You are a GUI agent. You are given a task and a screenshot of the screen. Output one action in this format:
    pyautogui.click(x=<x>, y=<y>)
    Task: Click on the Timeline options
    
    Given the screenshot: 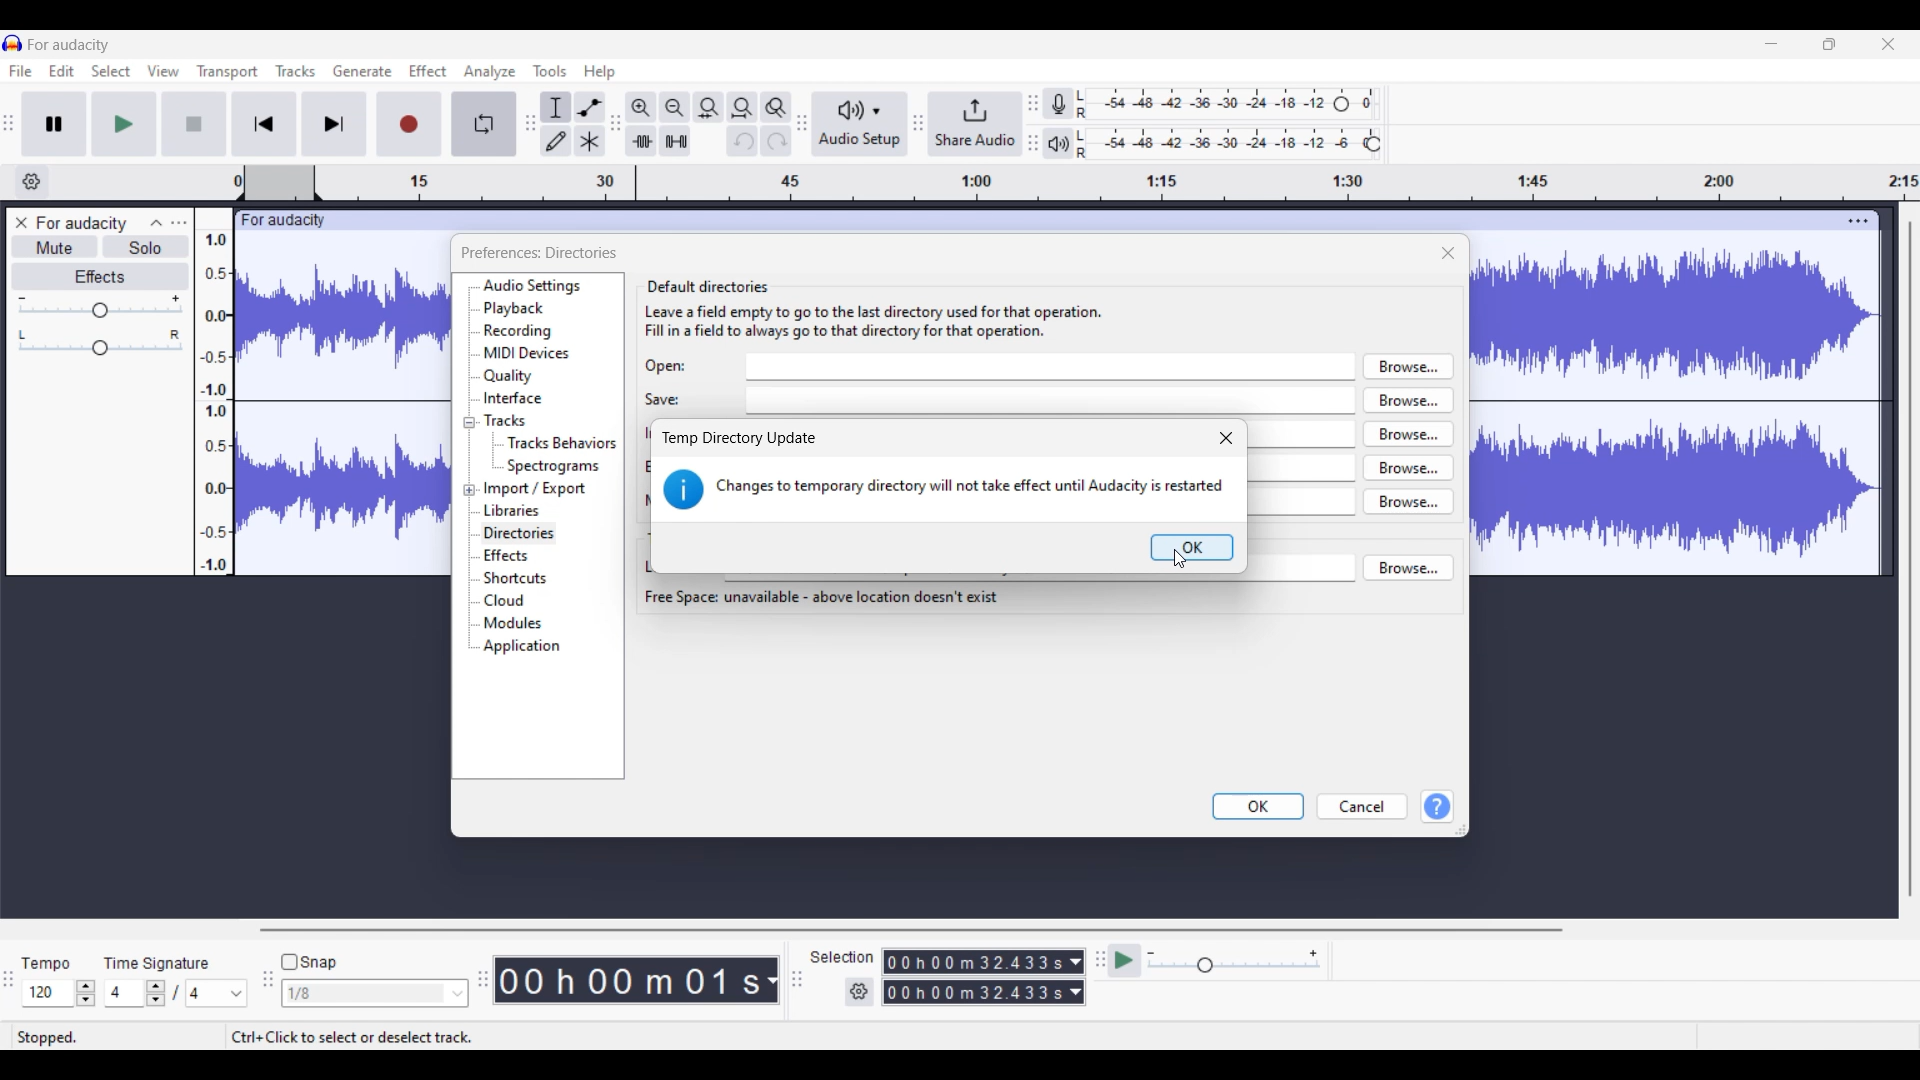 What is the action you would take?
    pyautogui.click(x=32, y=182)
    